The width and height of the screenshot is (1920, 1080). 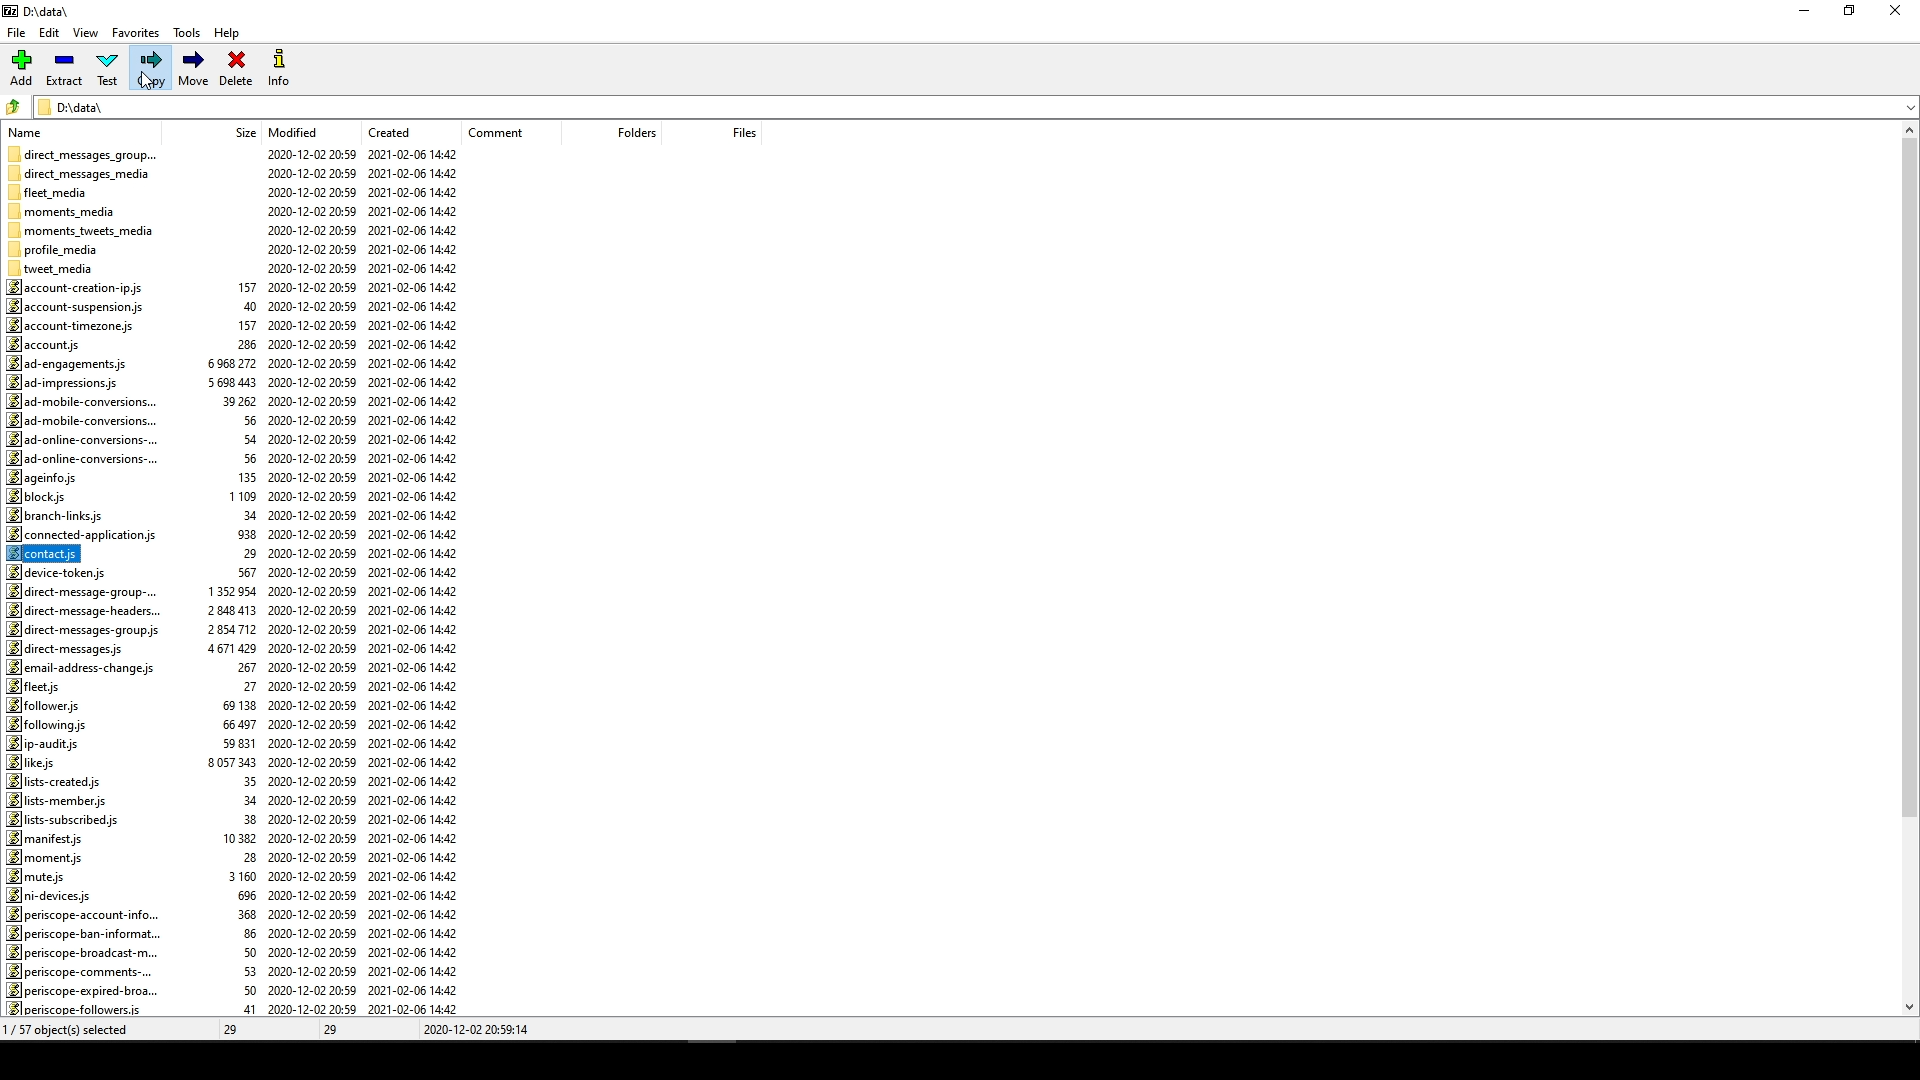 What do you see at coordinates (77, 305) in the screenshot?
I see `account-suspension.js` at bounding box center [77, 305].